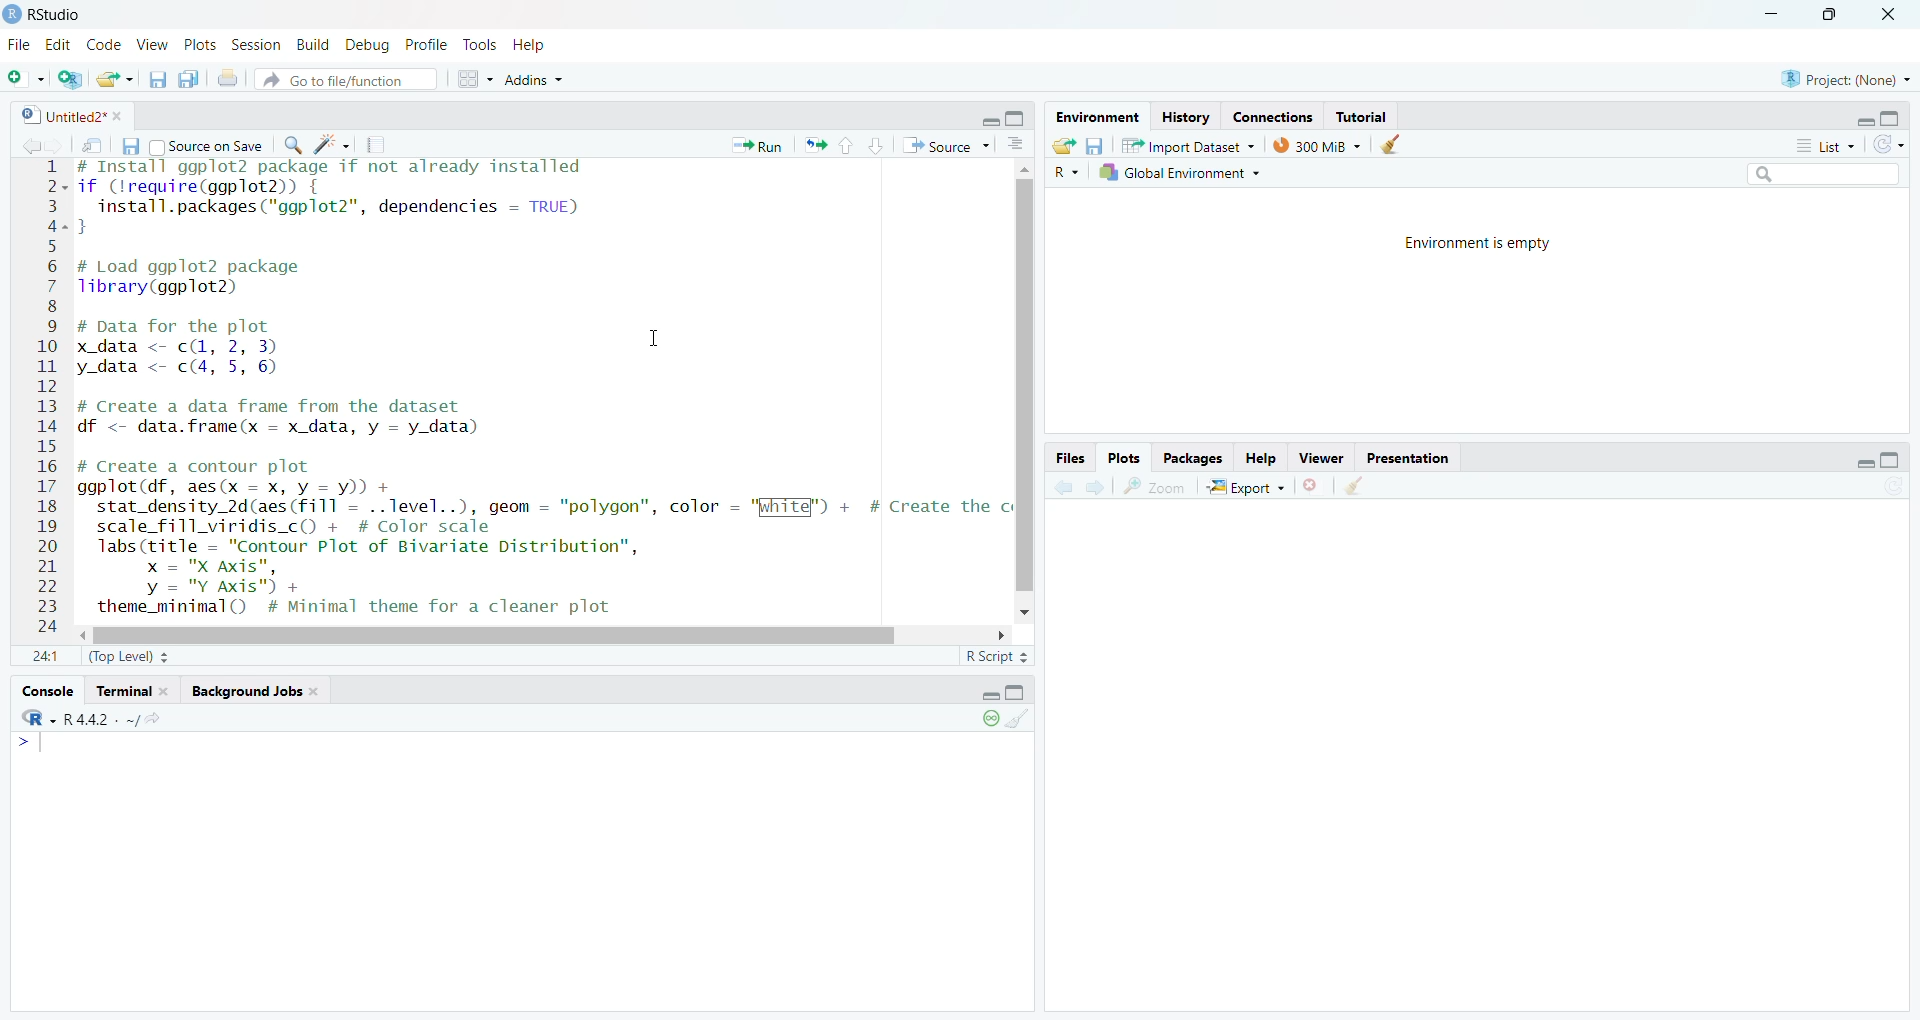  Describe the element at coordinates (1246, 487) in the screenshot. I see ` Export +` at that location.